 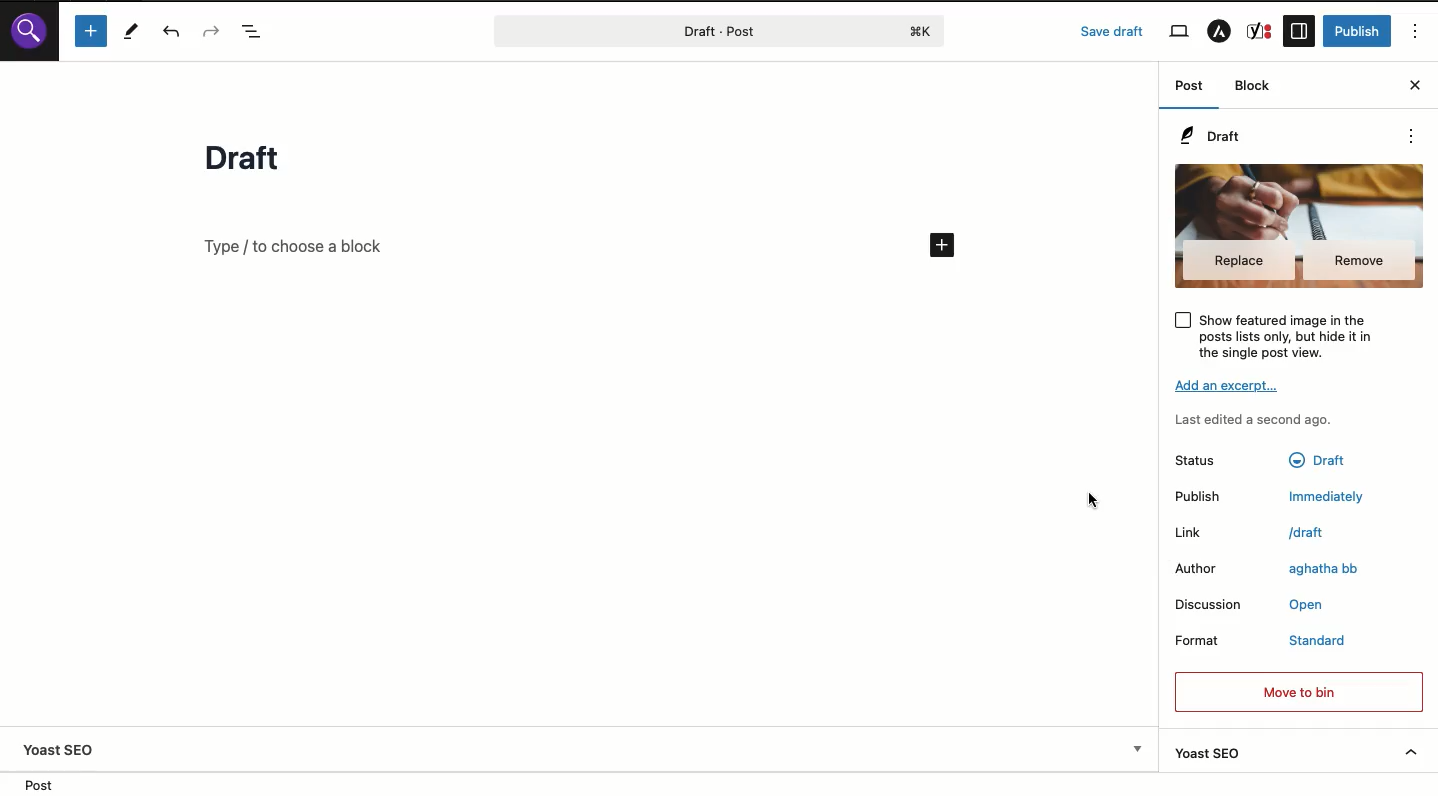 I want to click on Featured image set, so click(x=1301, y=198).